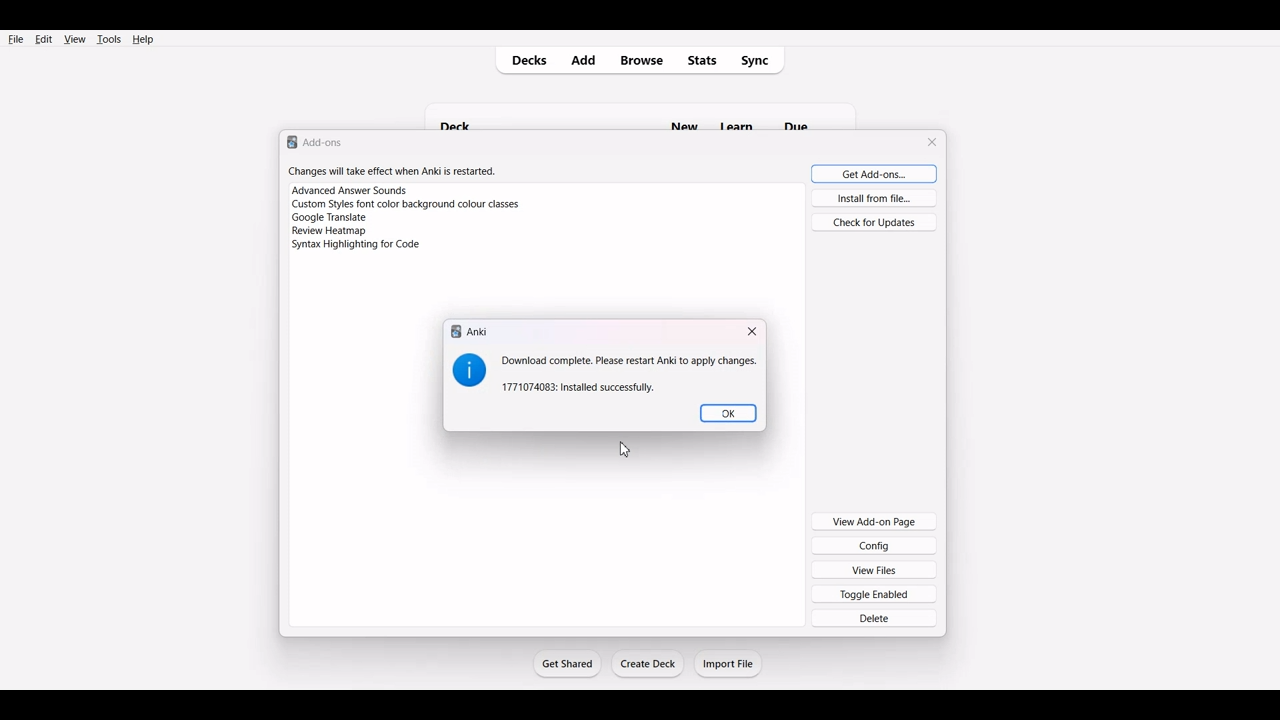  What do you see at coordinates (464, 115) in the screenshot?
I see `deck` at bounding box center [464, 115].